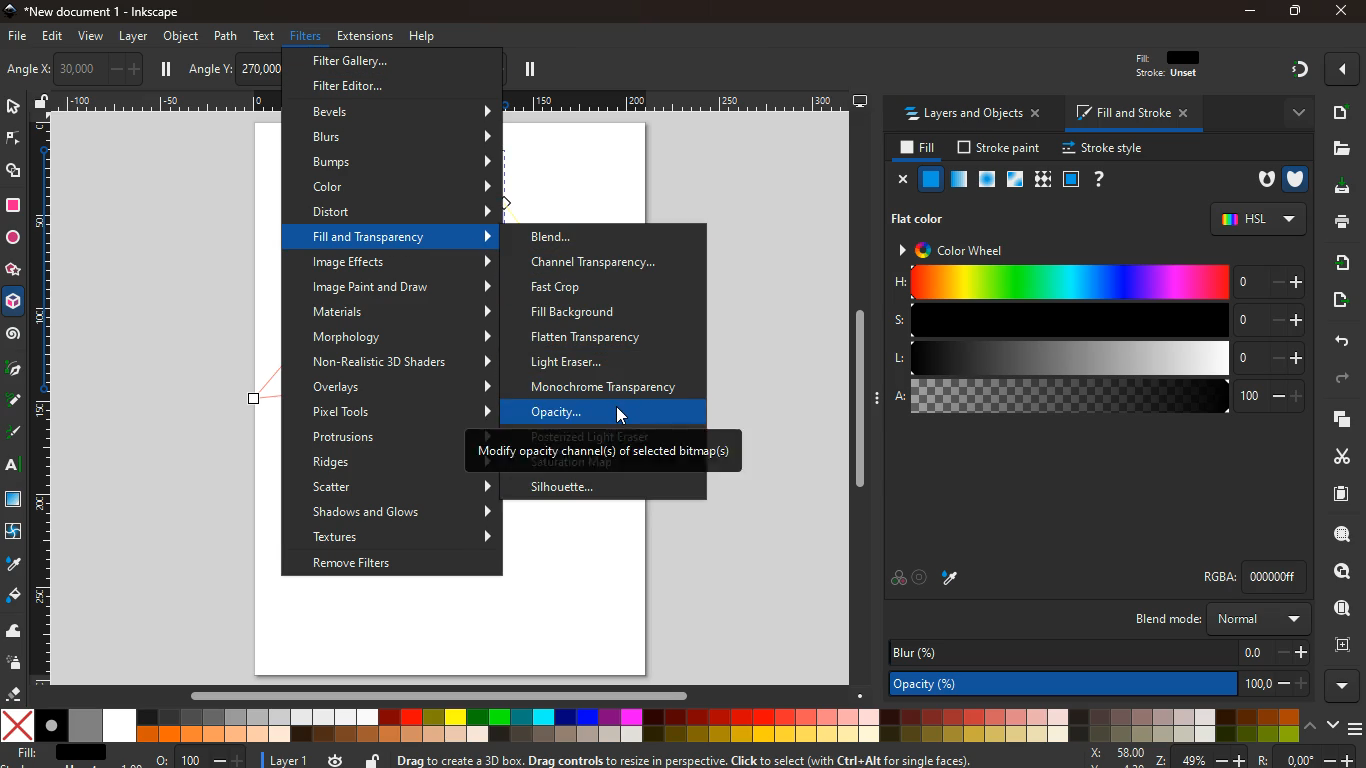 The width and height of the screenshot is (1366, 768). What do you see at coordinates (1301, 70) in the screenshot?
I see `gradient` at bounding box center [1301, 70].